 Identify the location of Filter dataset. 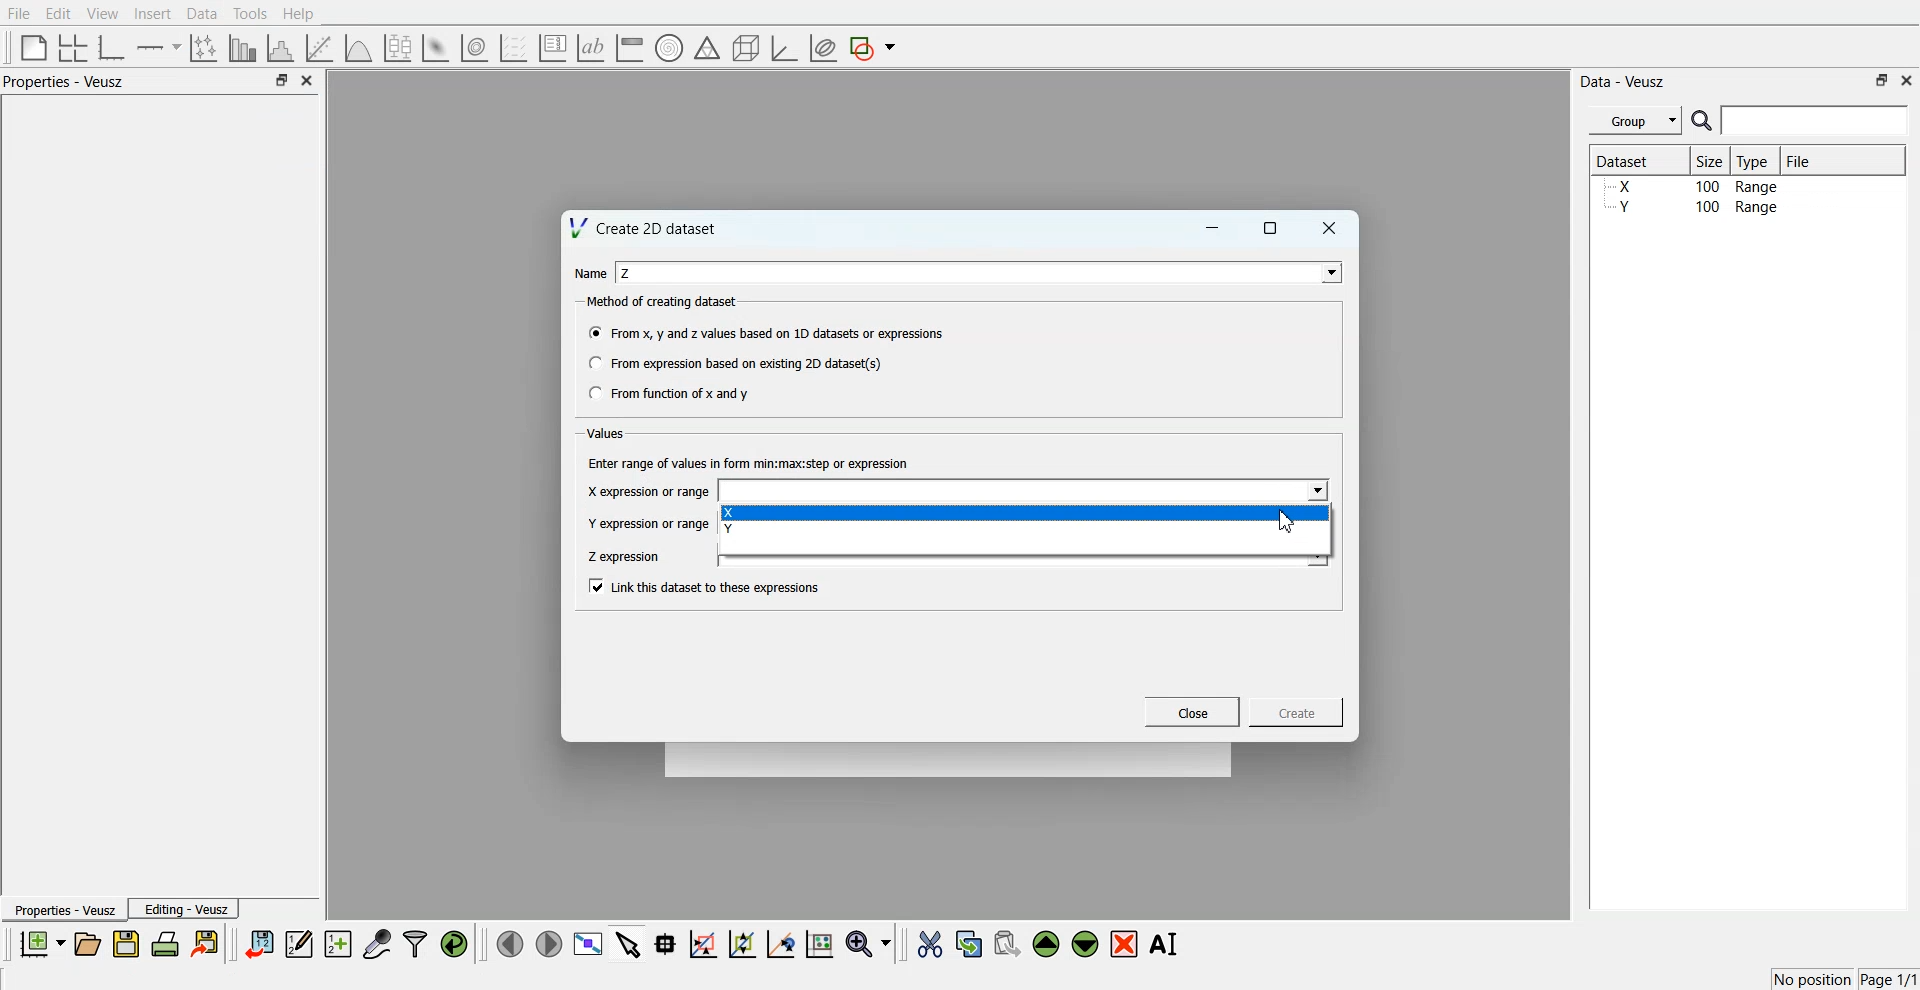
(415, 943).